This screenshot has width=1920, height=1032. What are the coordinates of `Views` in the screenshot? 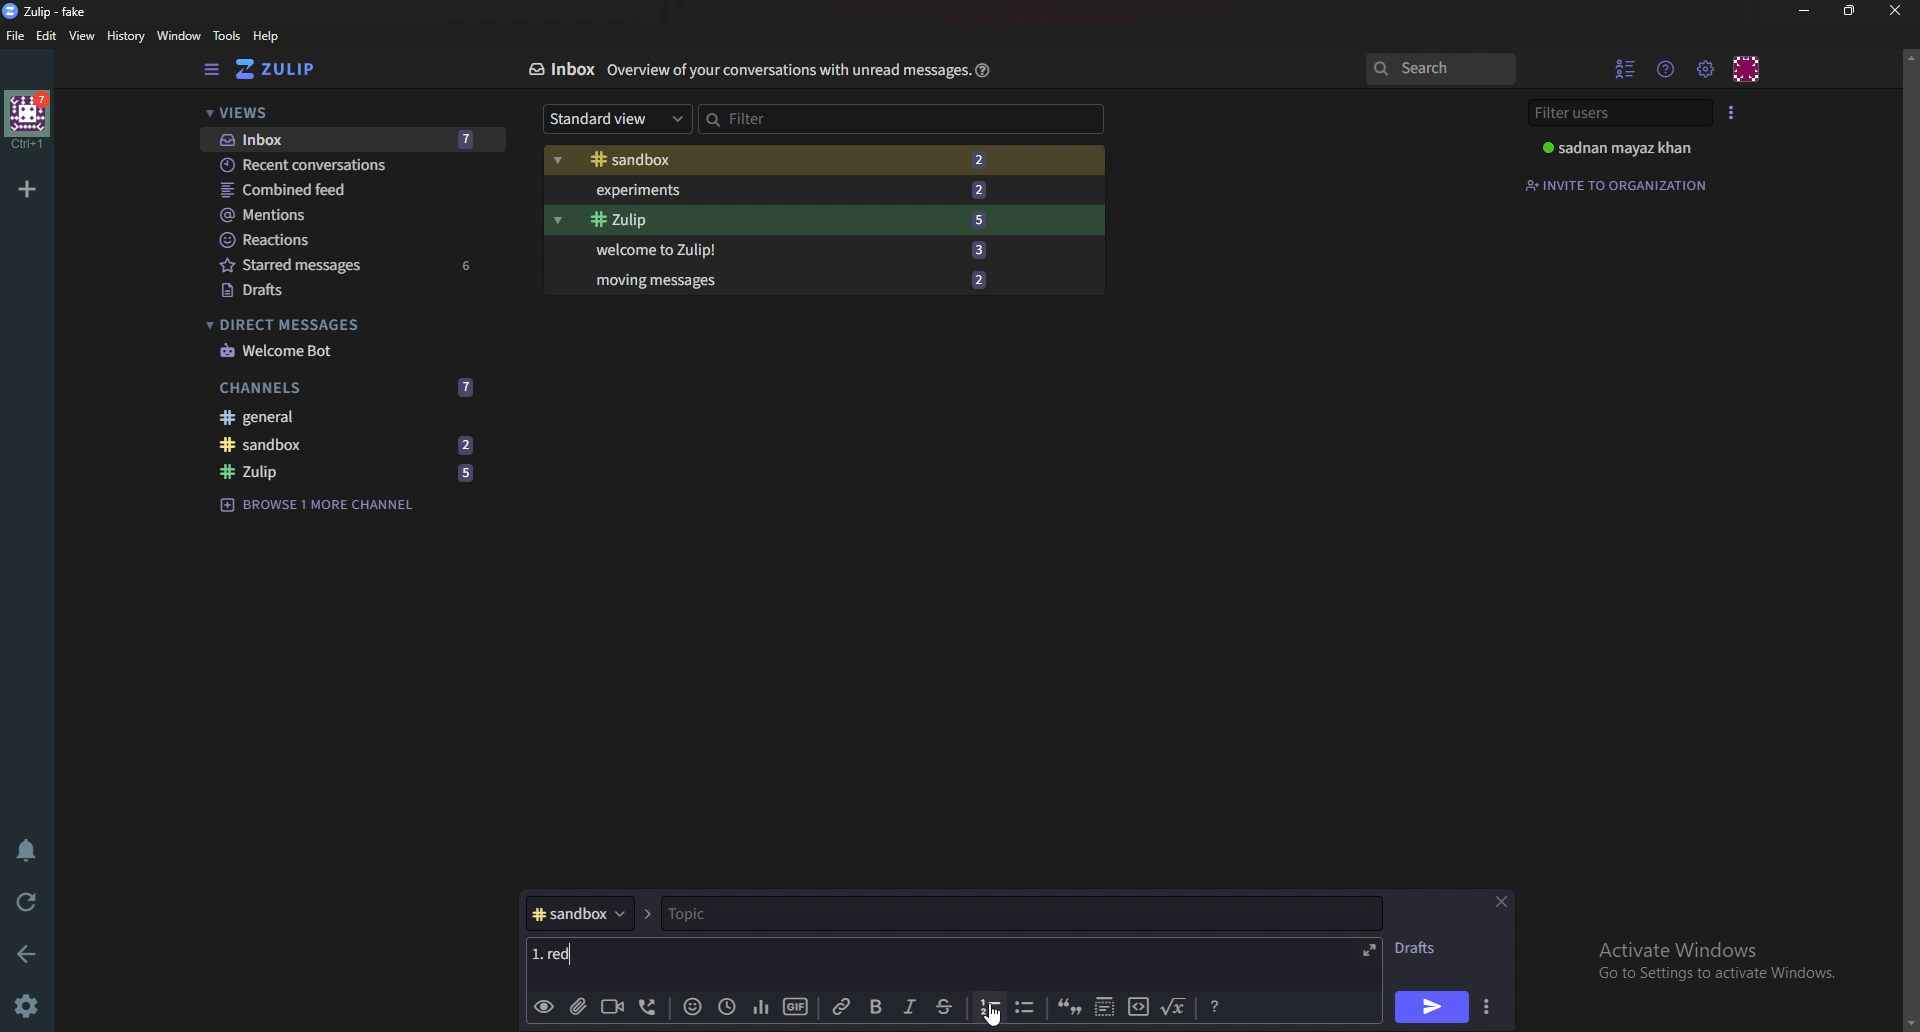 It's located at (342, 115).